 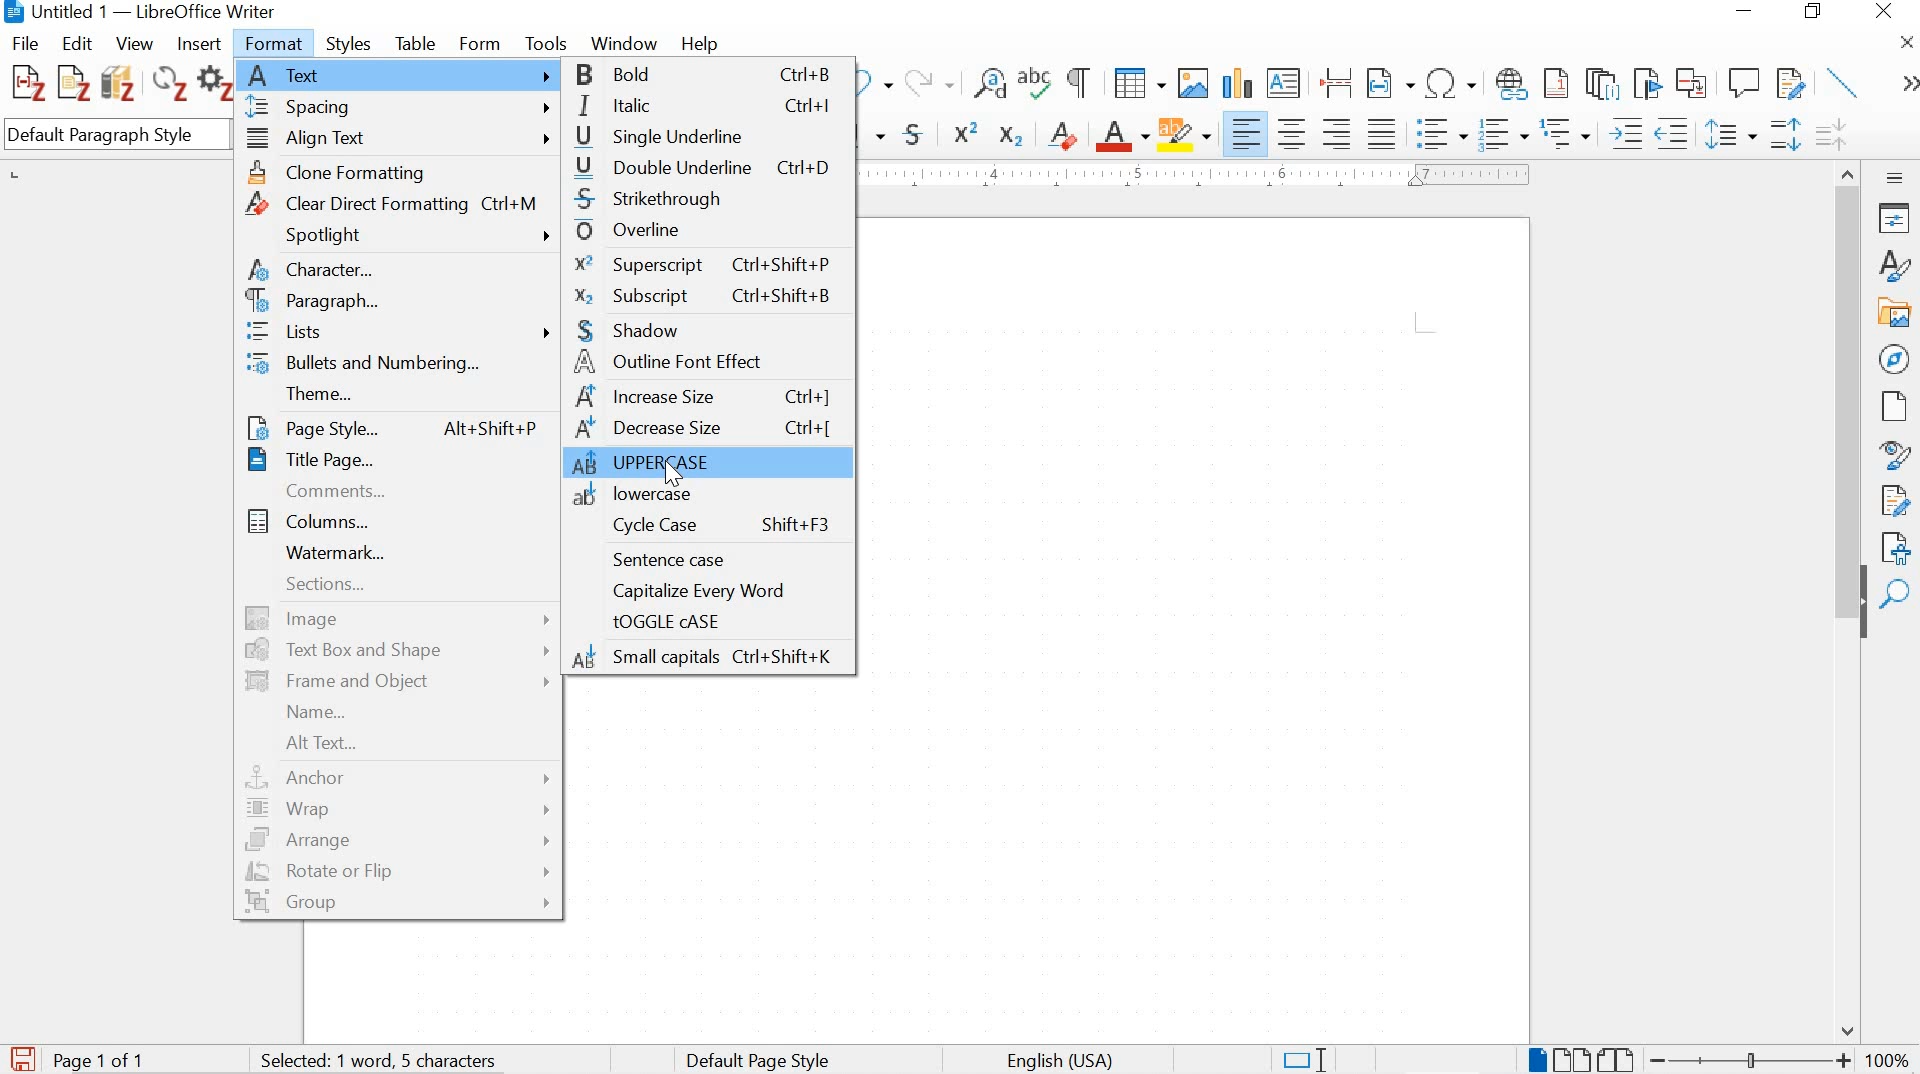 What do you see at coordinates (167, 86) in the screenshot?
I see `refresh` at bounding box center [167, 86].